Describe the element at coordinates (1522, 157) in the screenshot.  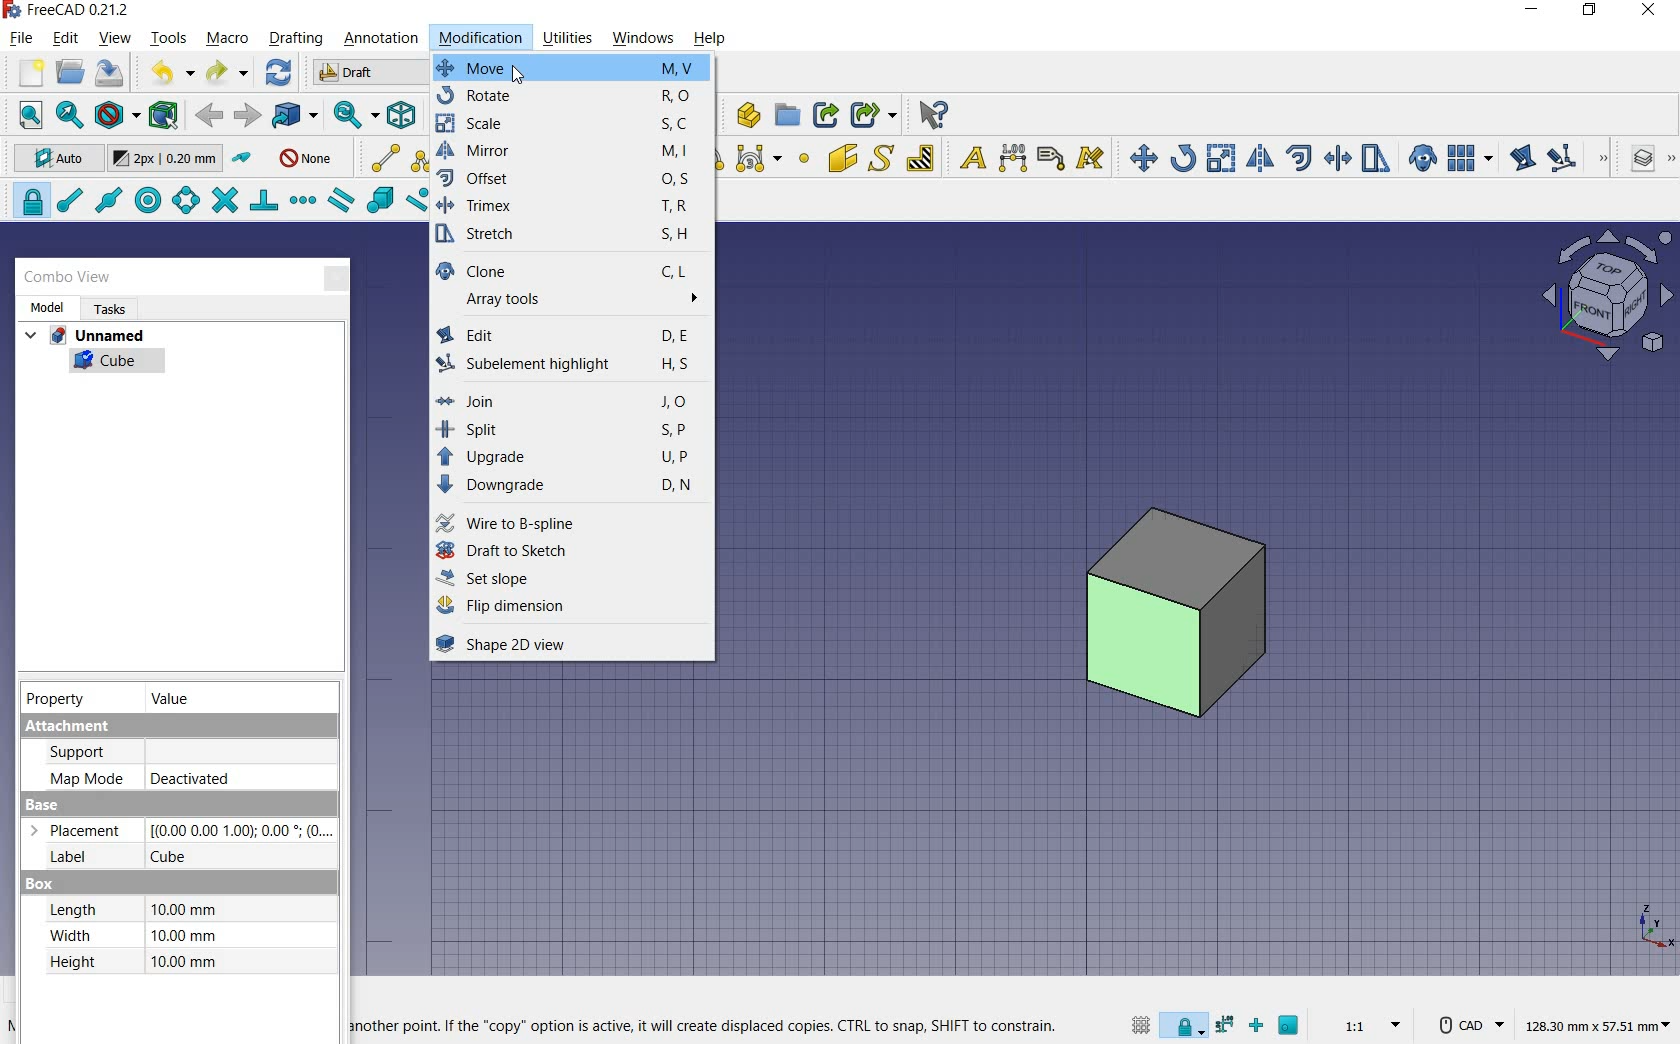
I see `edit` at that location.